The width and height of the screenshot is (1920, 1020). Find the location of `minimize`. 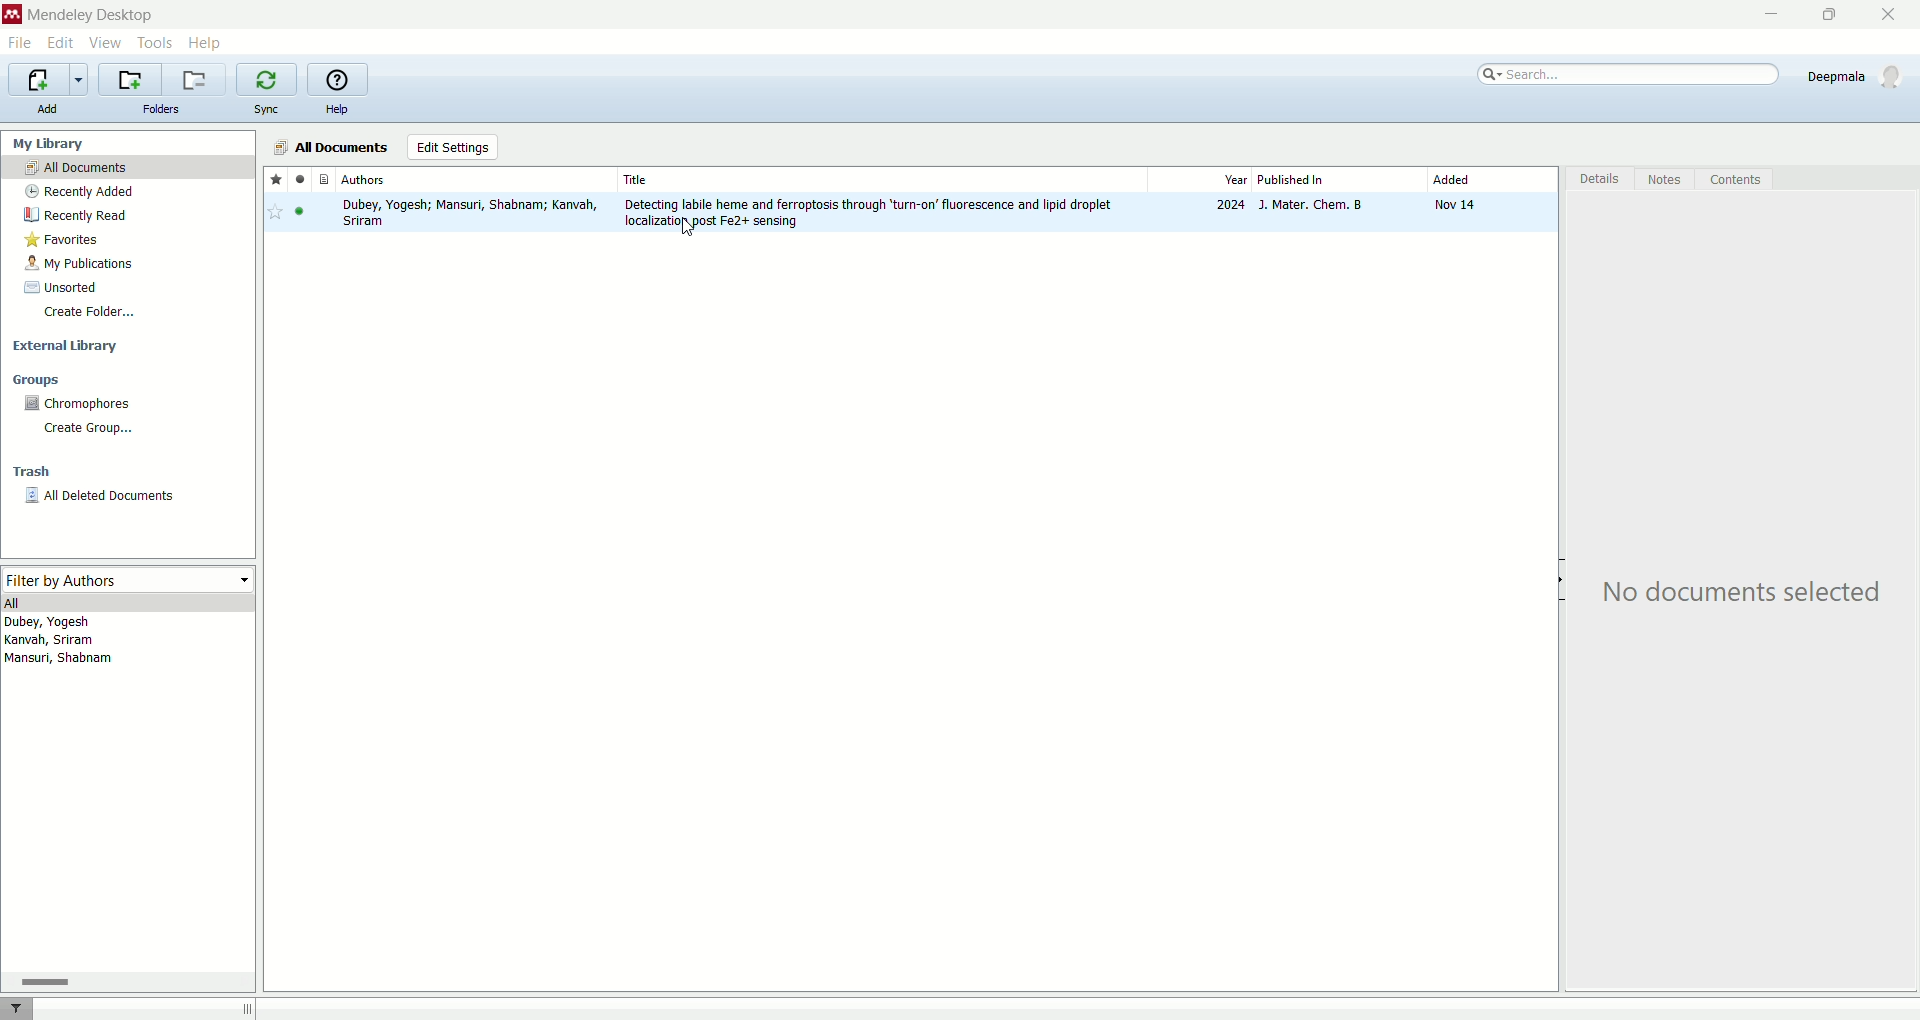

minimize is located at coordinates (1766, 16).